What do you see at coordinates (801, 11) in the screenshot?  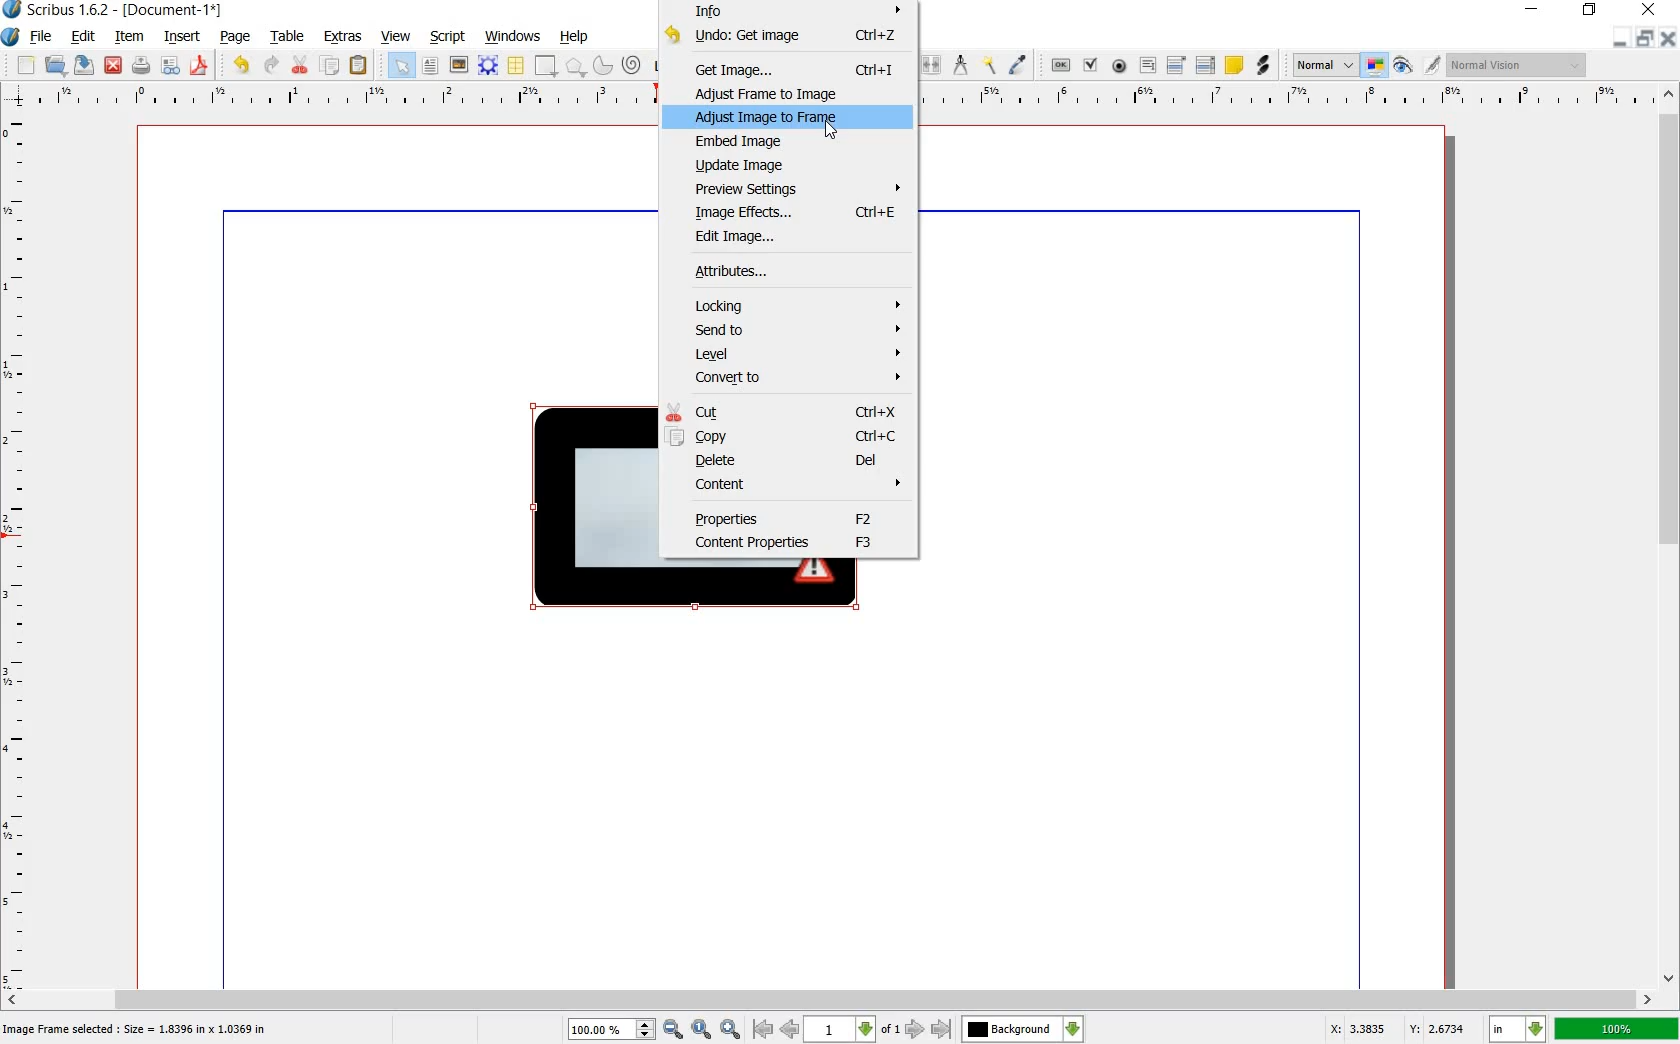 I see `info` at bounding box center [801, 11].